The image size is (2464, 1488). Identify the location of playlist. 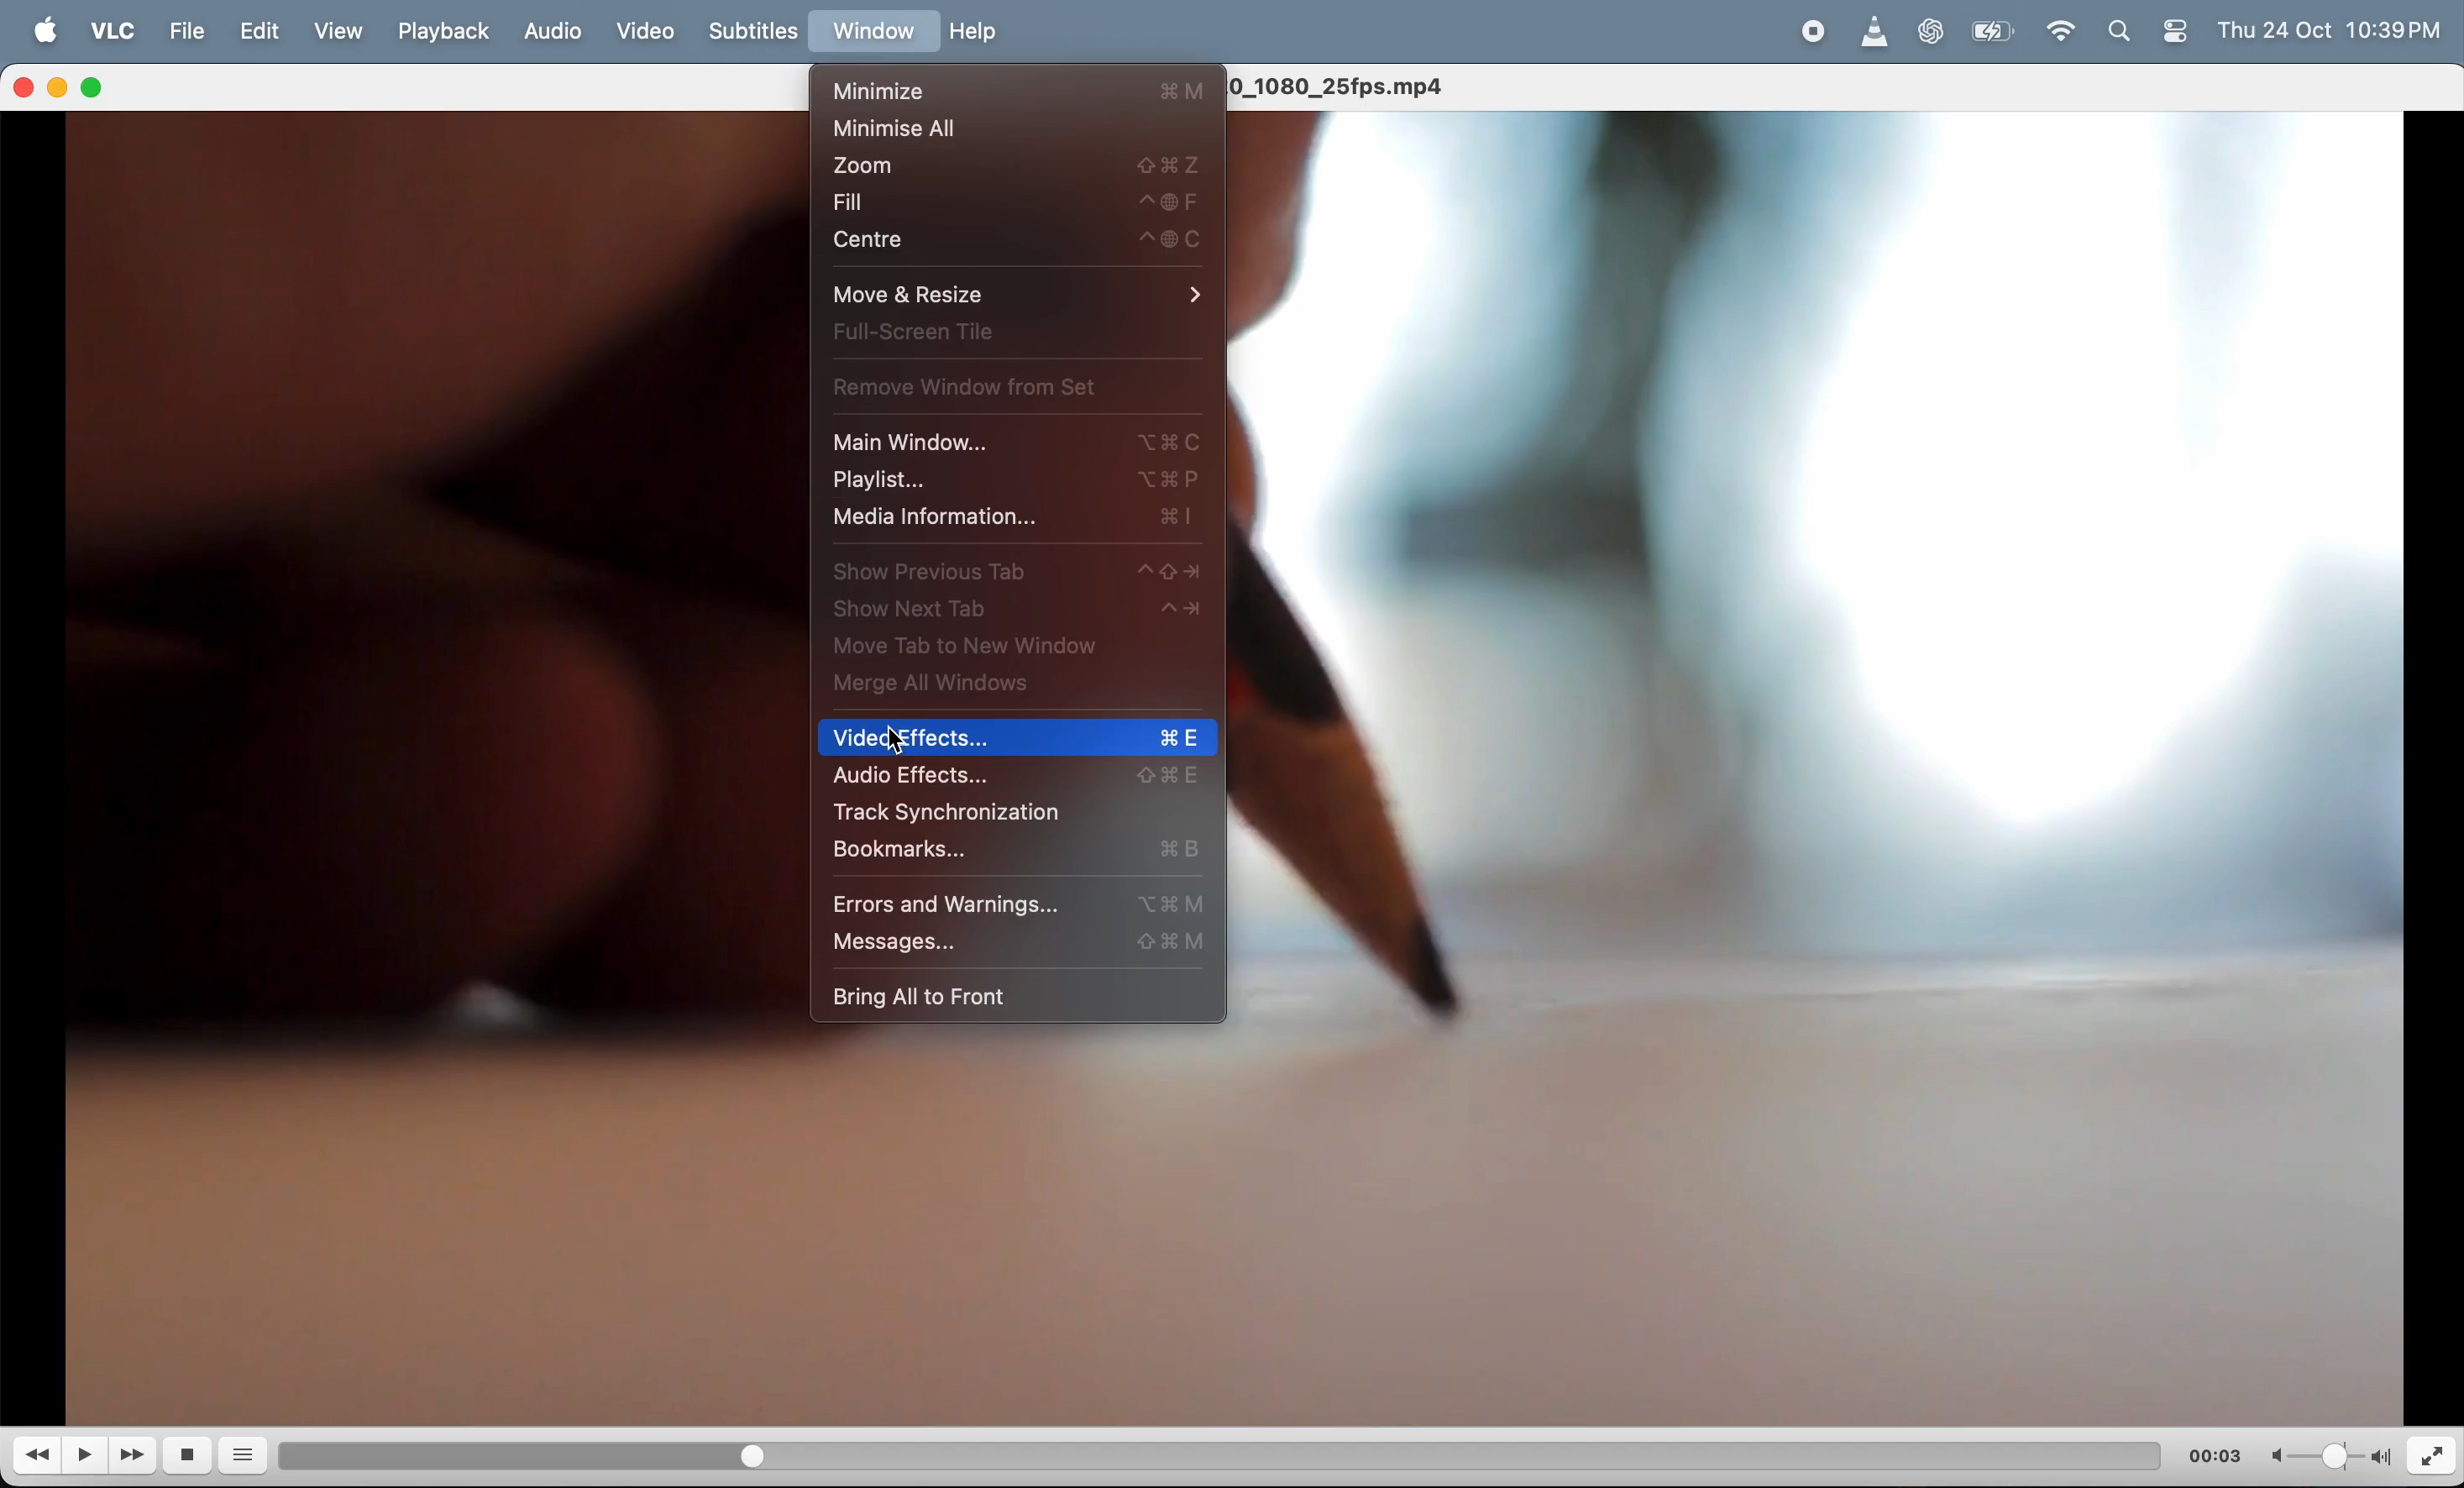
(1015, 480).